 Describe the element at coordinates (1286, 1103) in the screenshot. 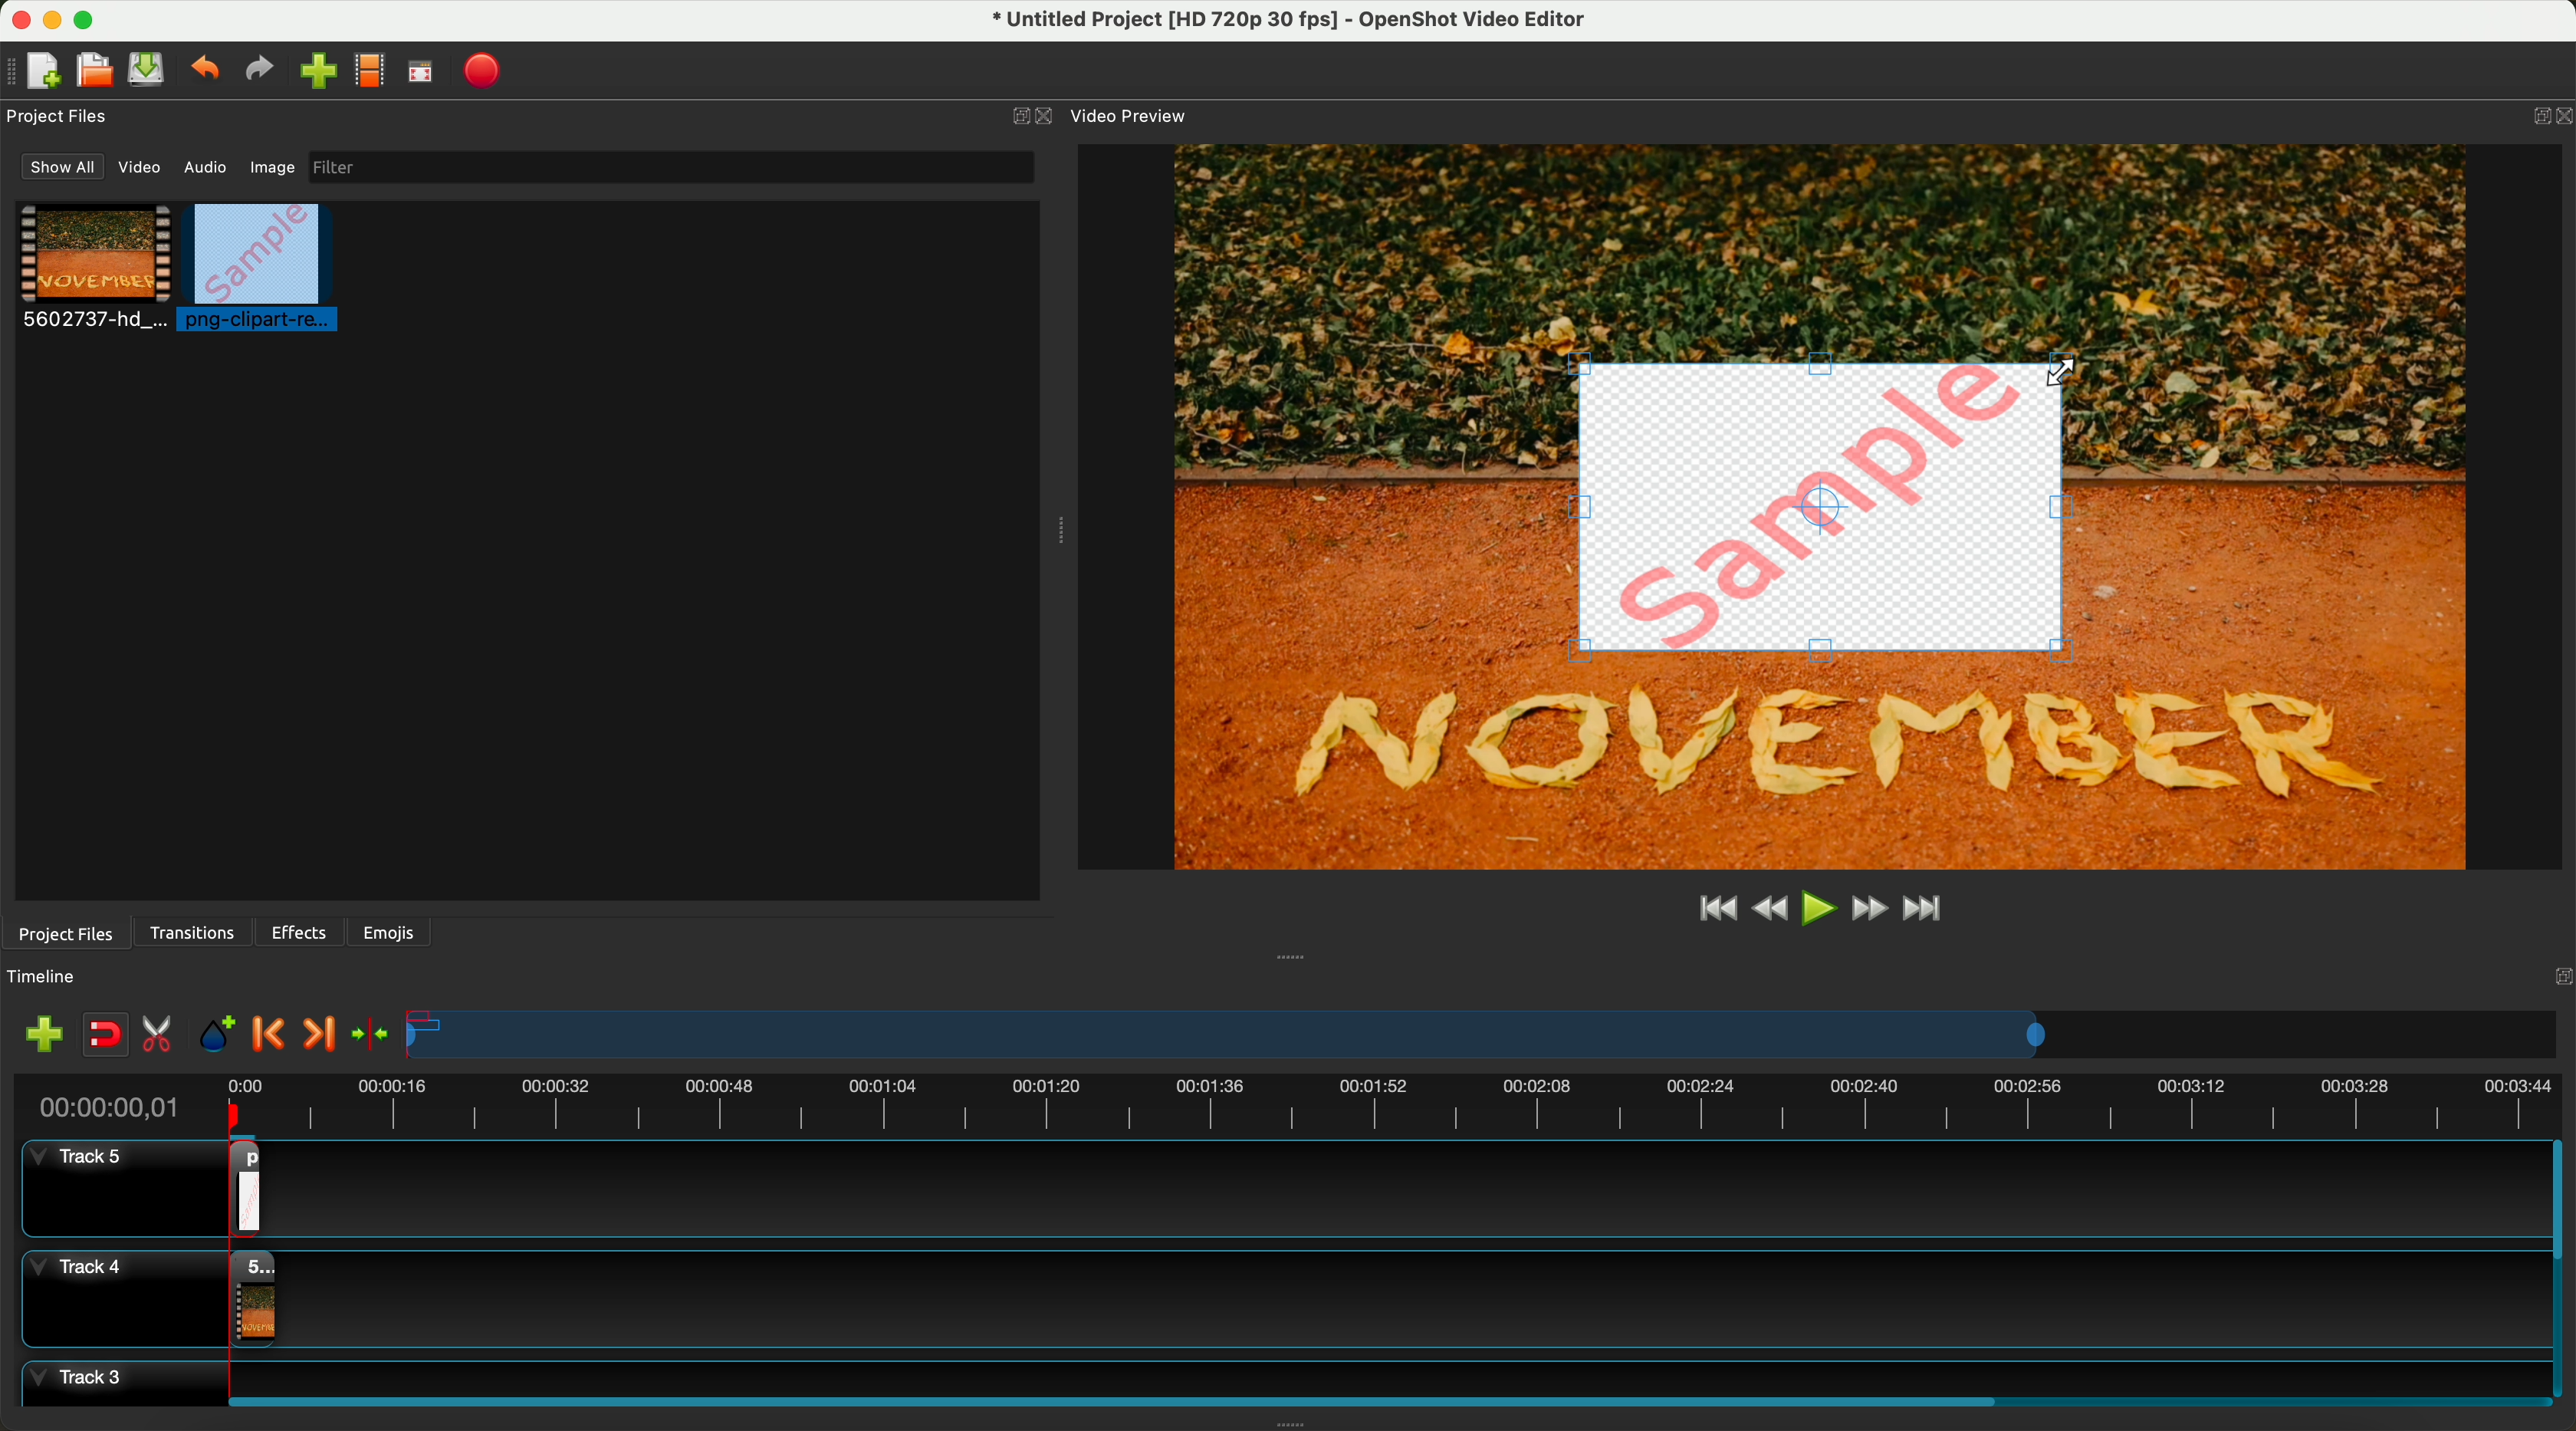

I see `timeline` at that location.